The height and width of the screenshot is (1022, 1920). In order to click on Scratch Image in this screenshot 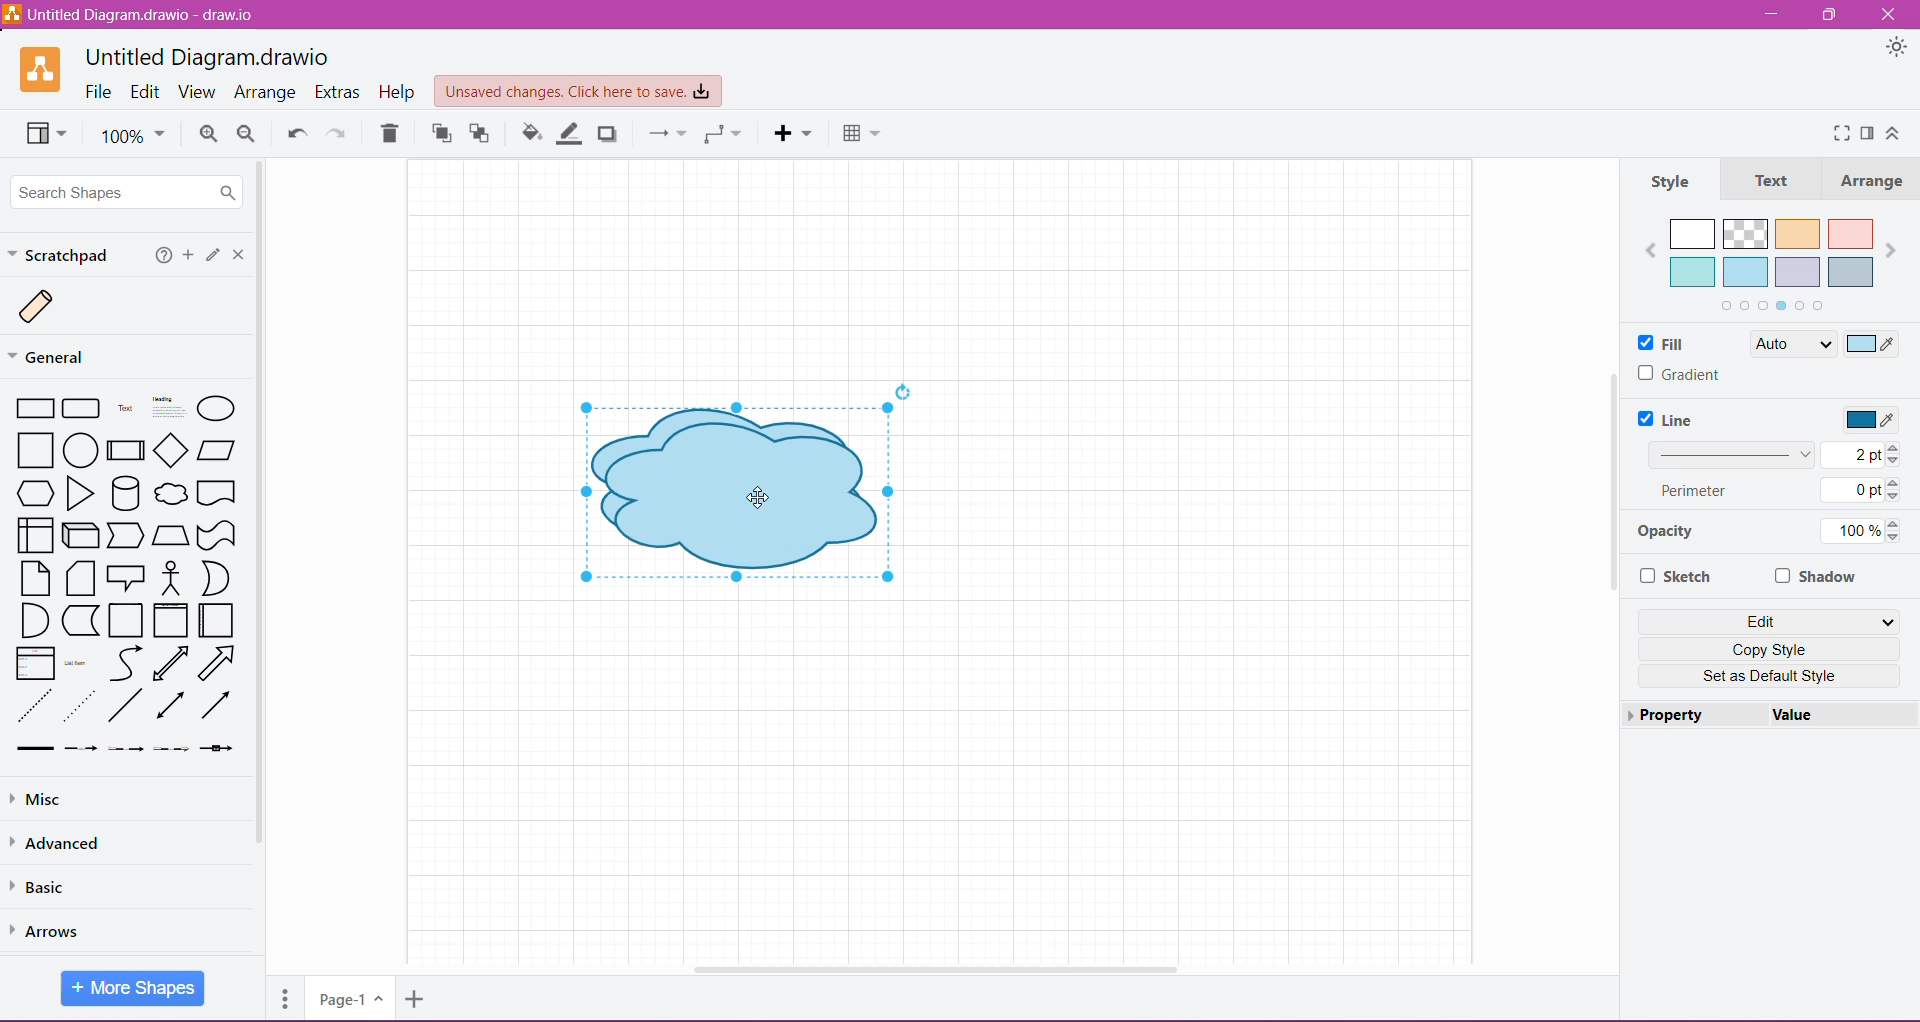, I will do `click(52, 308)`.